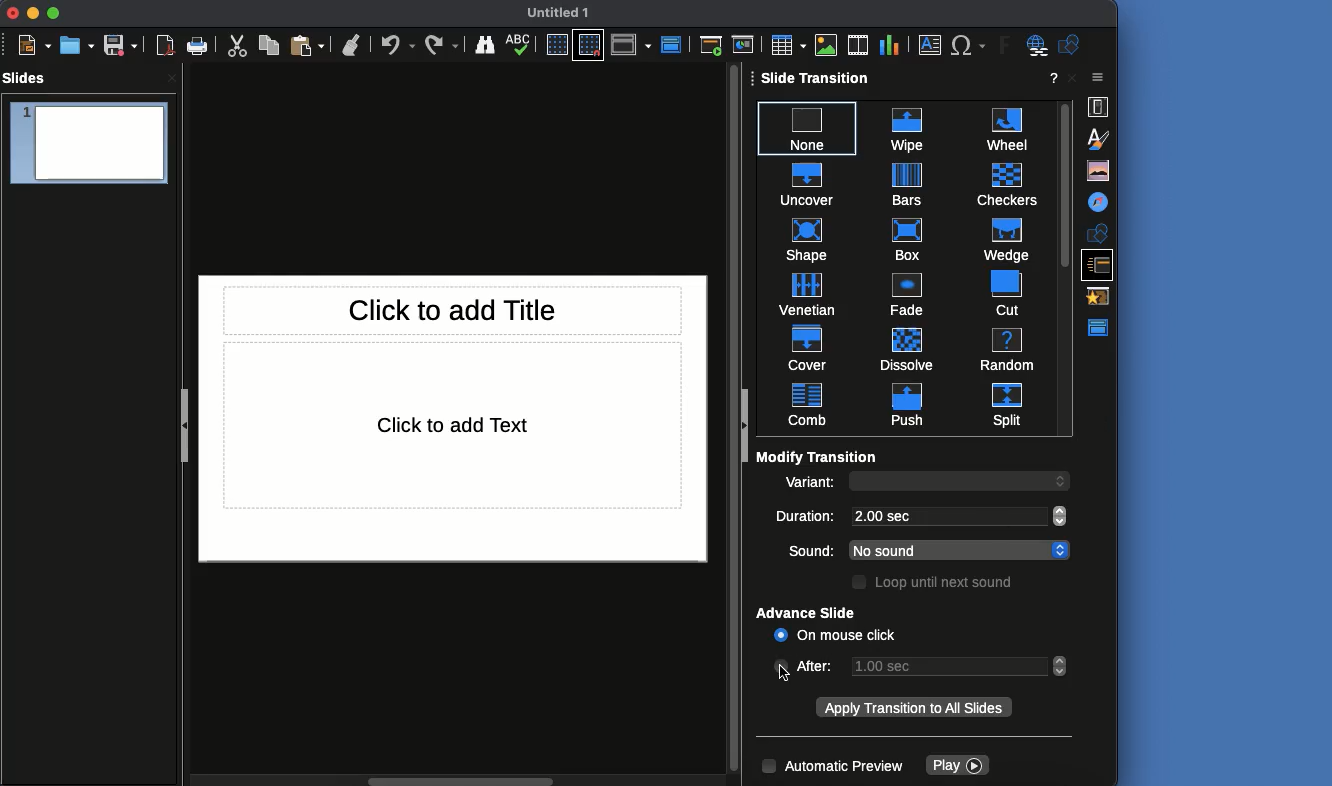  I want to click on Title, so click(454, 310).